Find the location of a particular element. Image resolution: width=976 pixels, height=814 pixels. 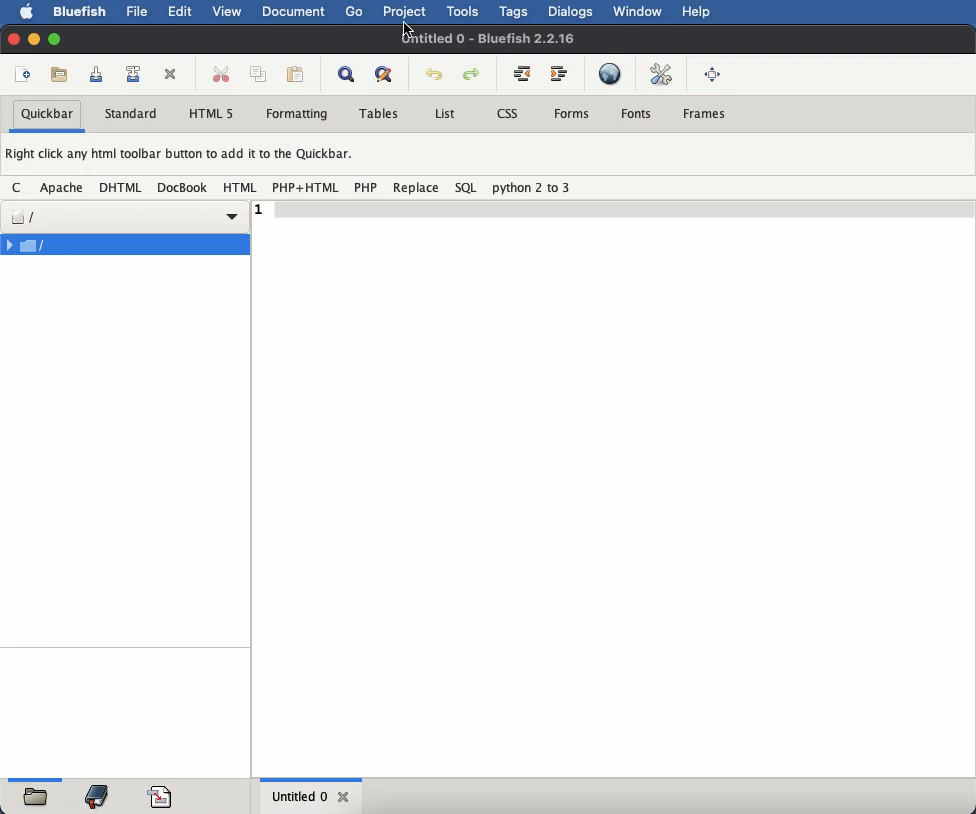

cut is located at coordinates (221, 73).